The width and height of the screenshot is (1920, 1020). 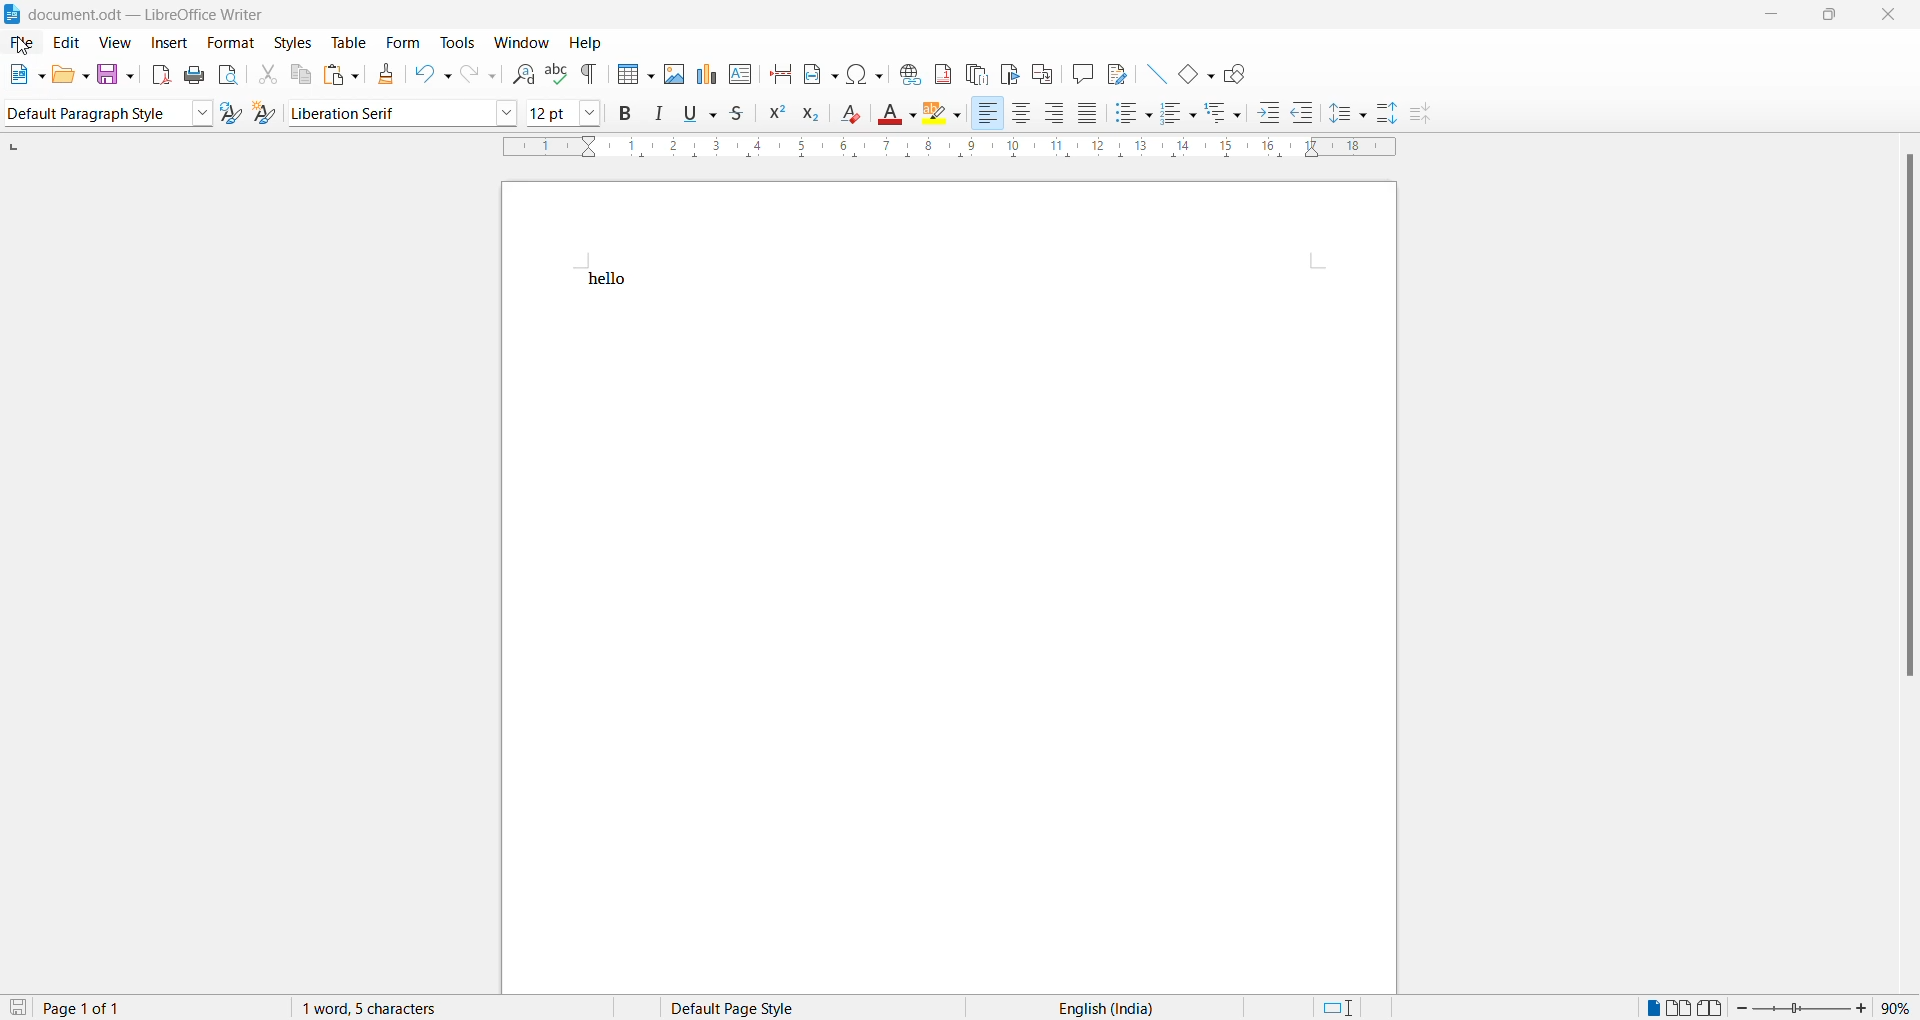 I want to click on Show draw function, so click(x=1238, y=74).